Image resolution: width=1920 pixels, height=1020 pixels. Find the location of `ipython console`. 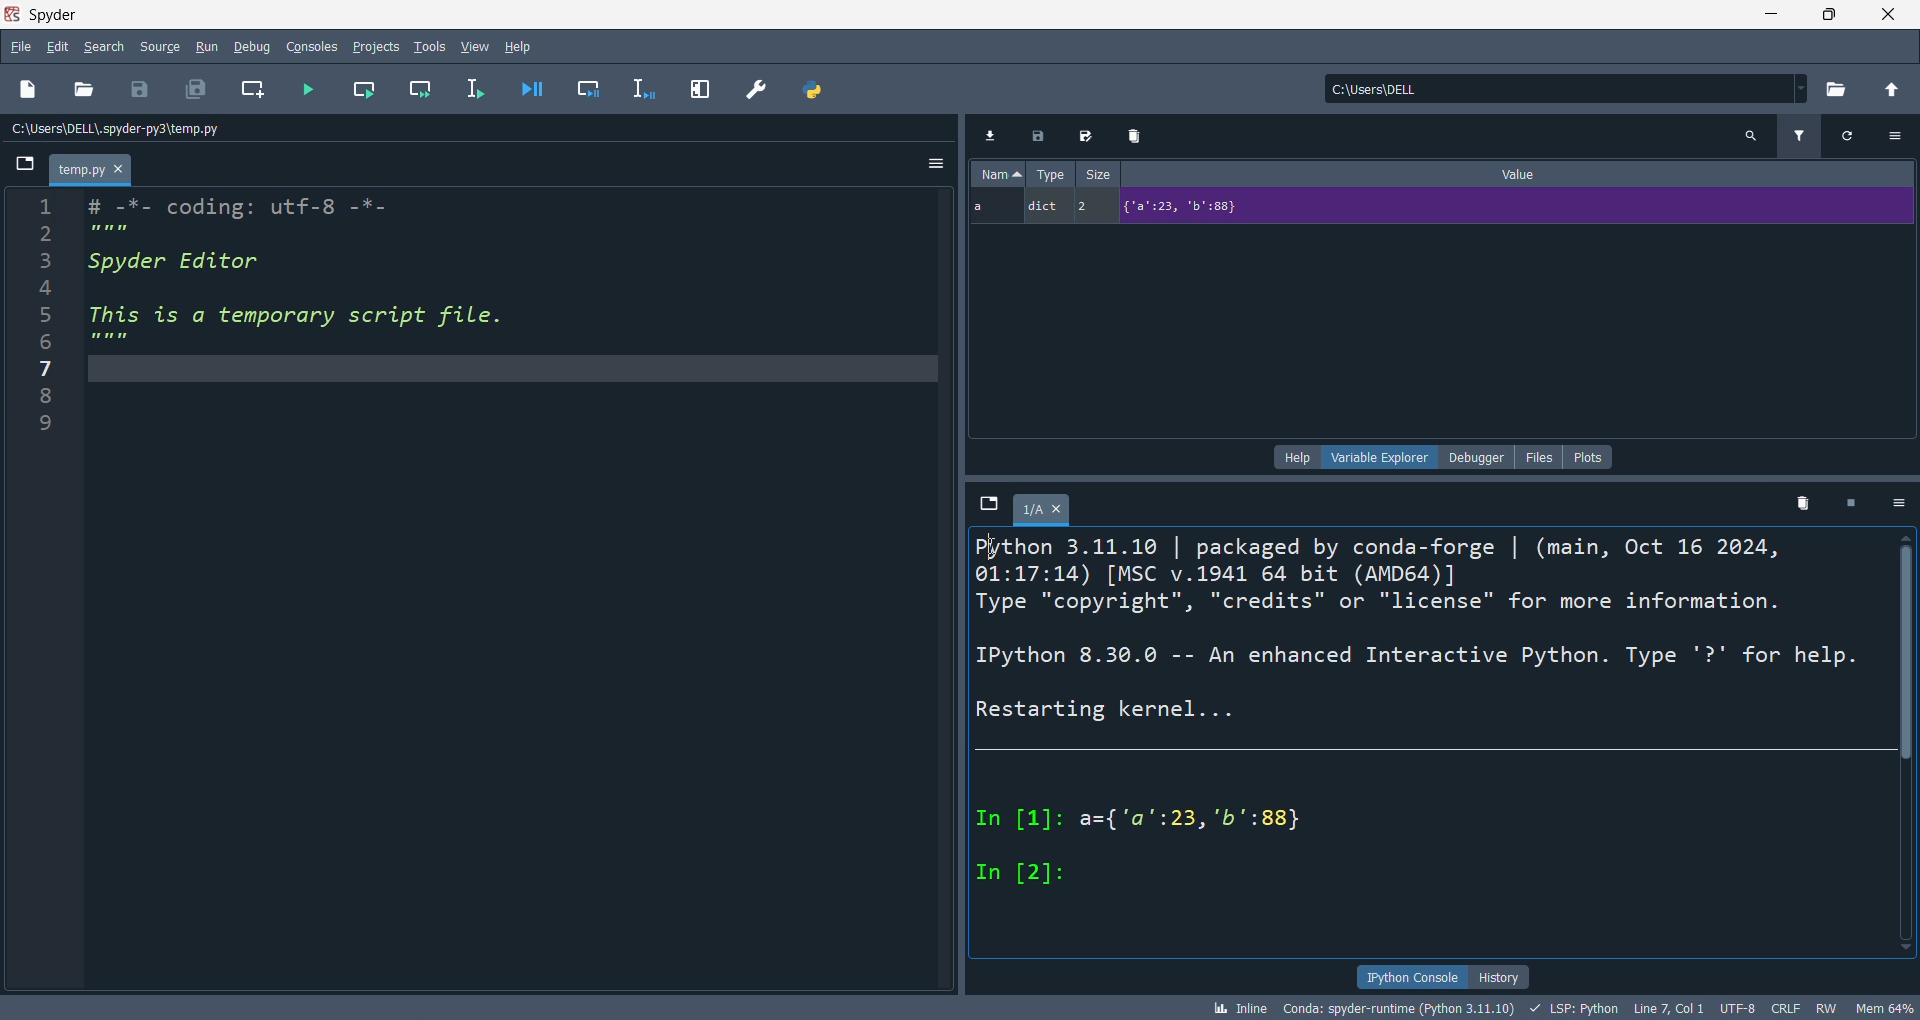

ipython console is located at coordinates (1408, 976).